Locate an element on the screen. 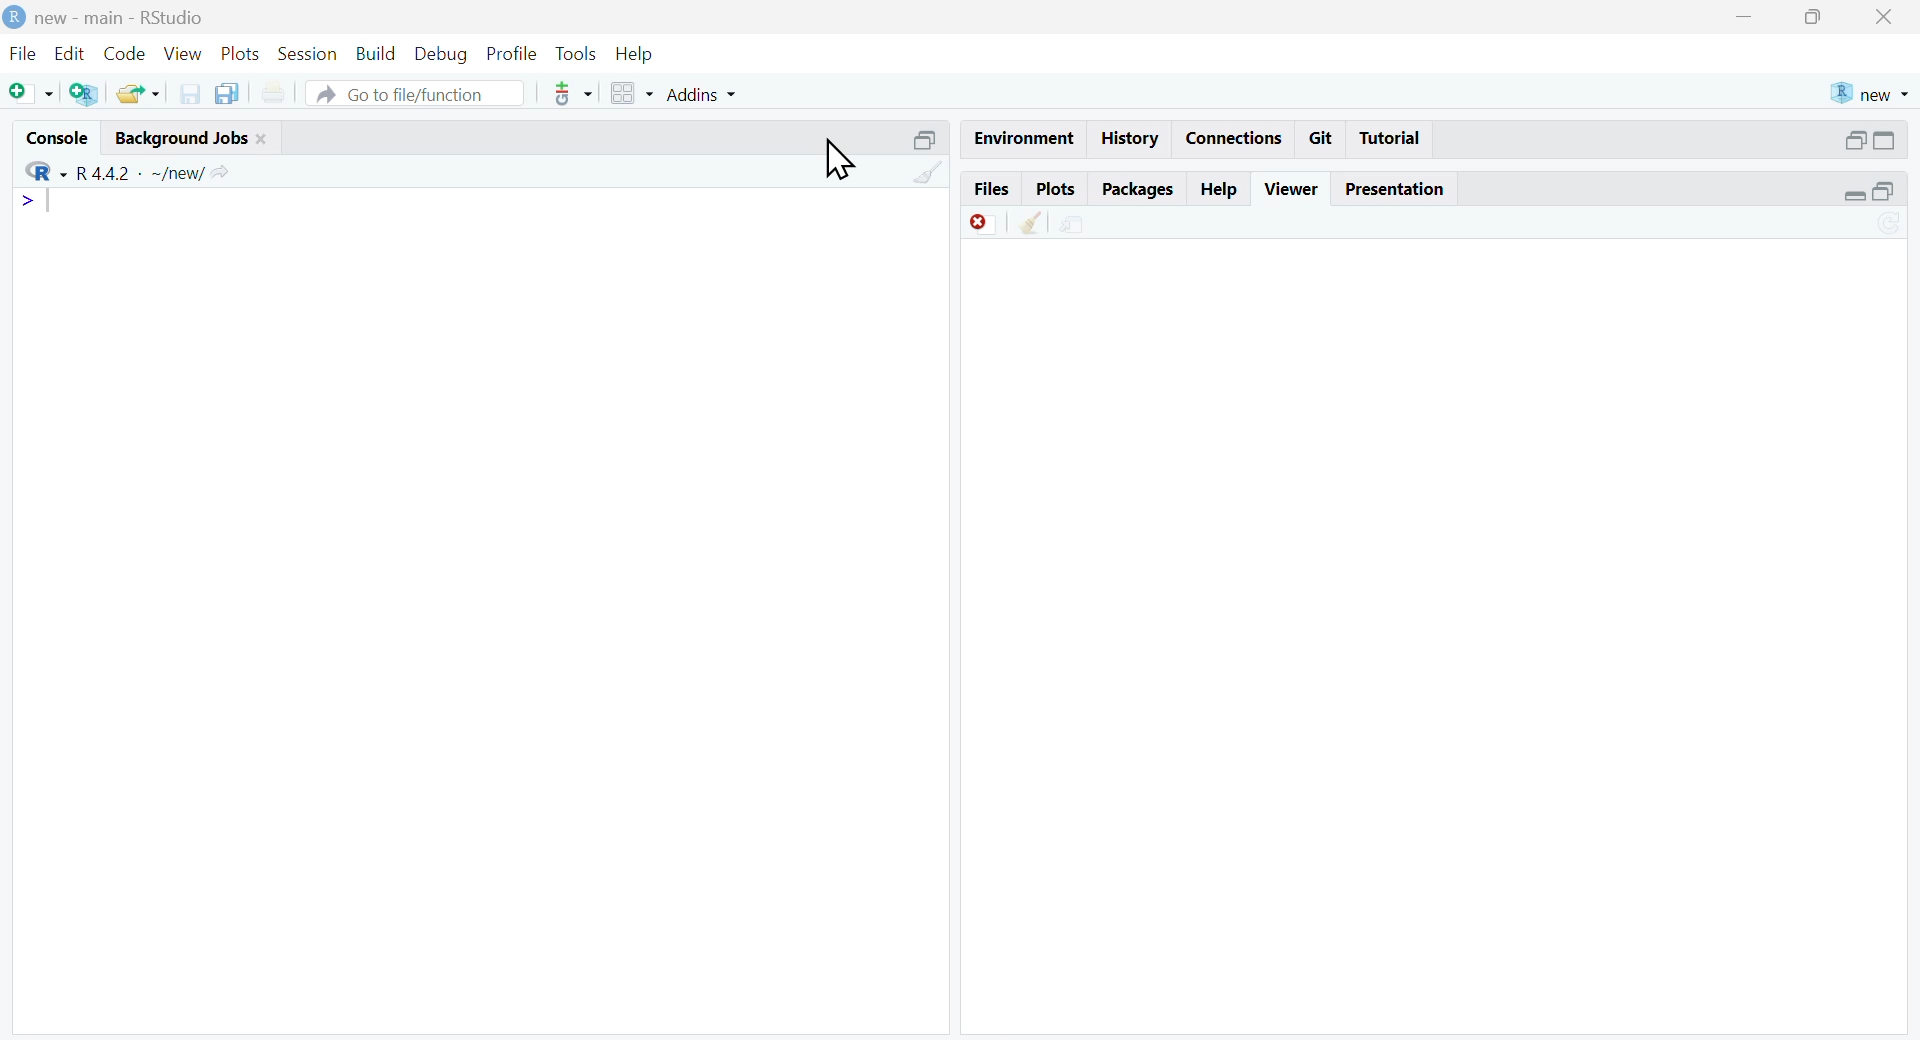 The image size is (1920, 1040). switch to full view is located at coordinates (1884, 140).